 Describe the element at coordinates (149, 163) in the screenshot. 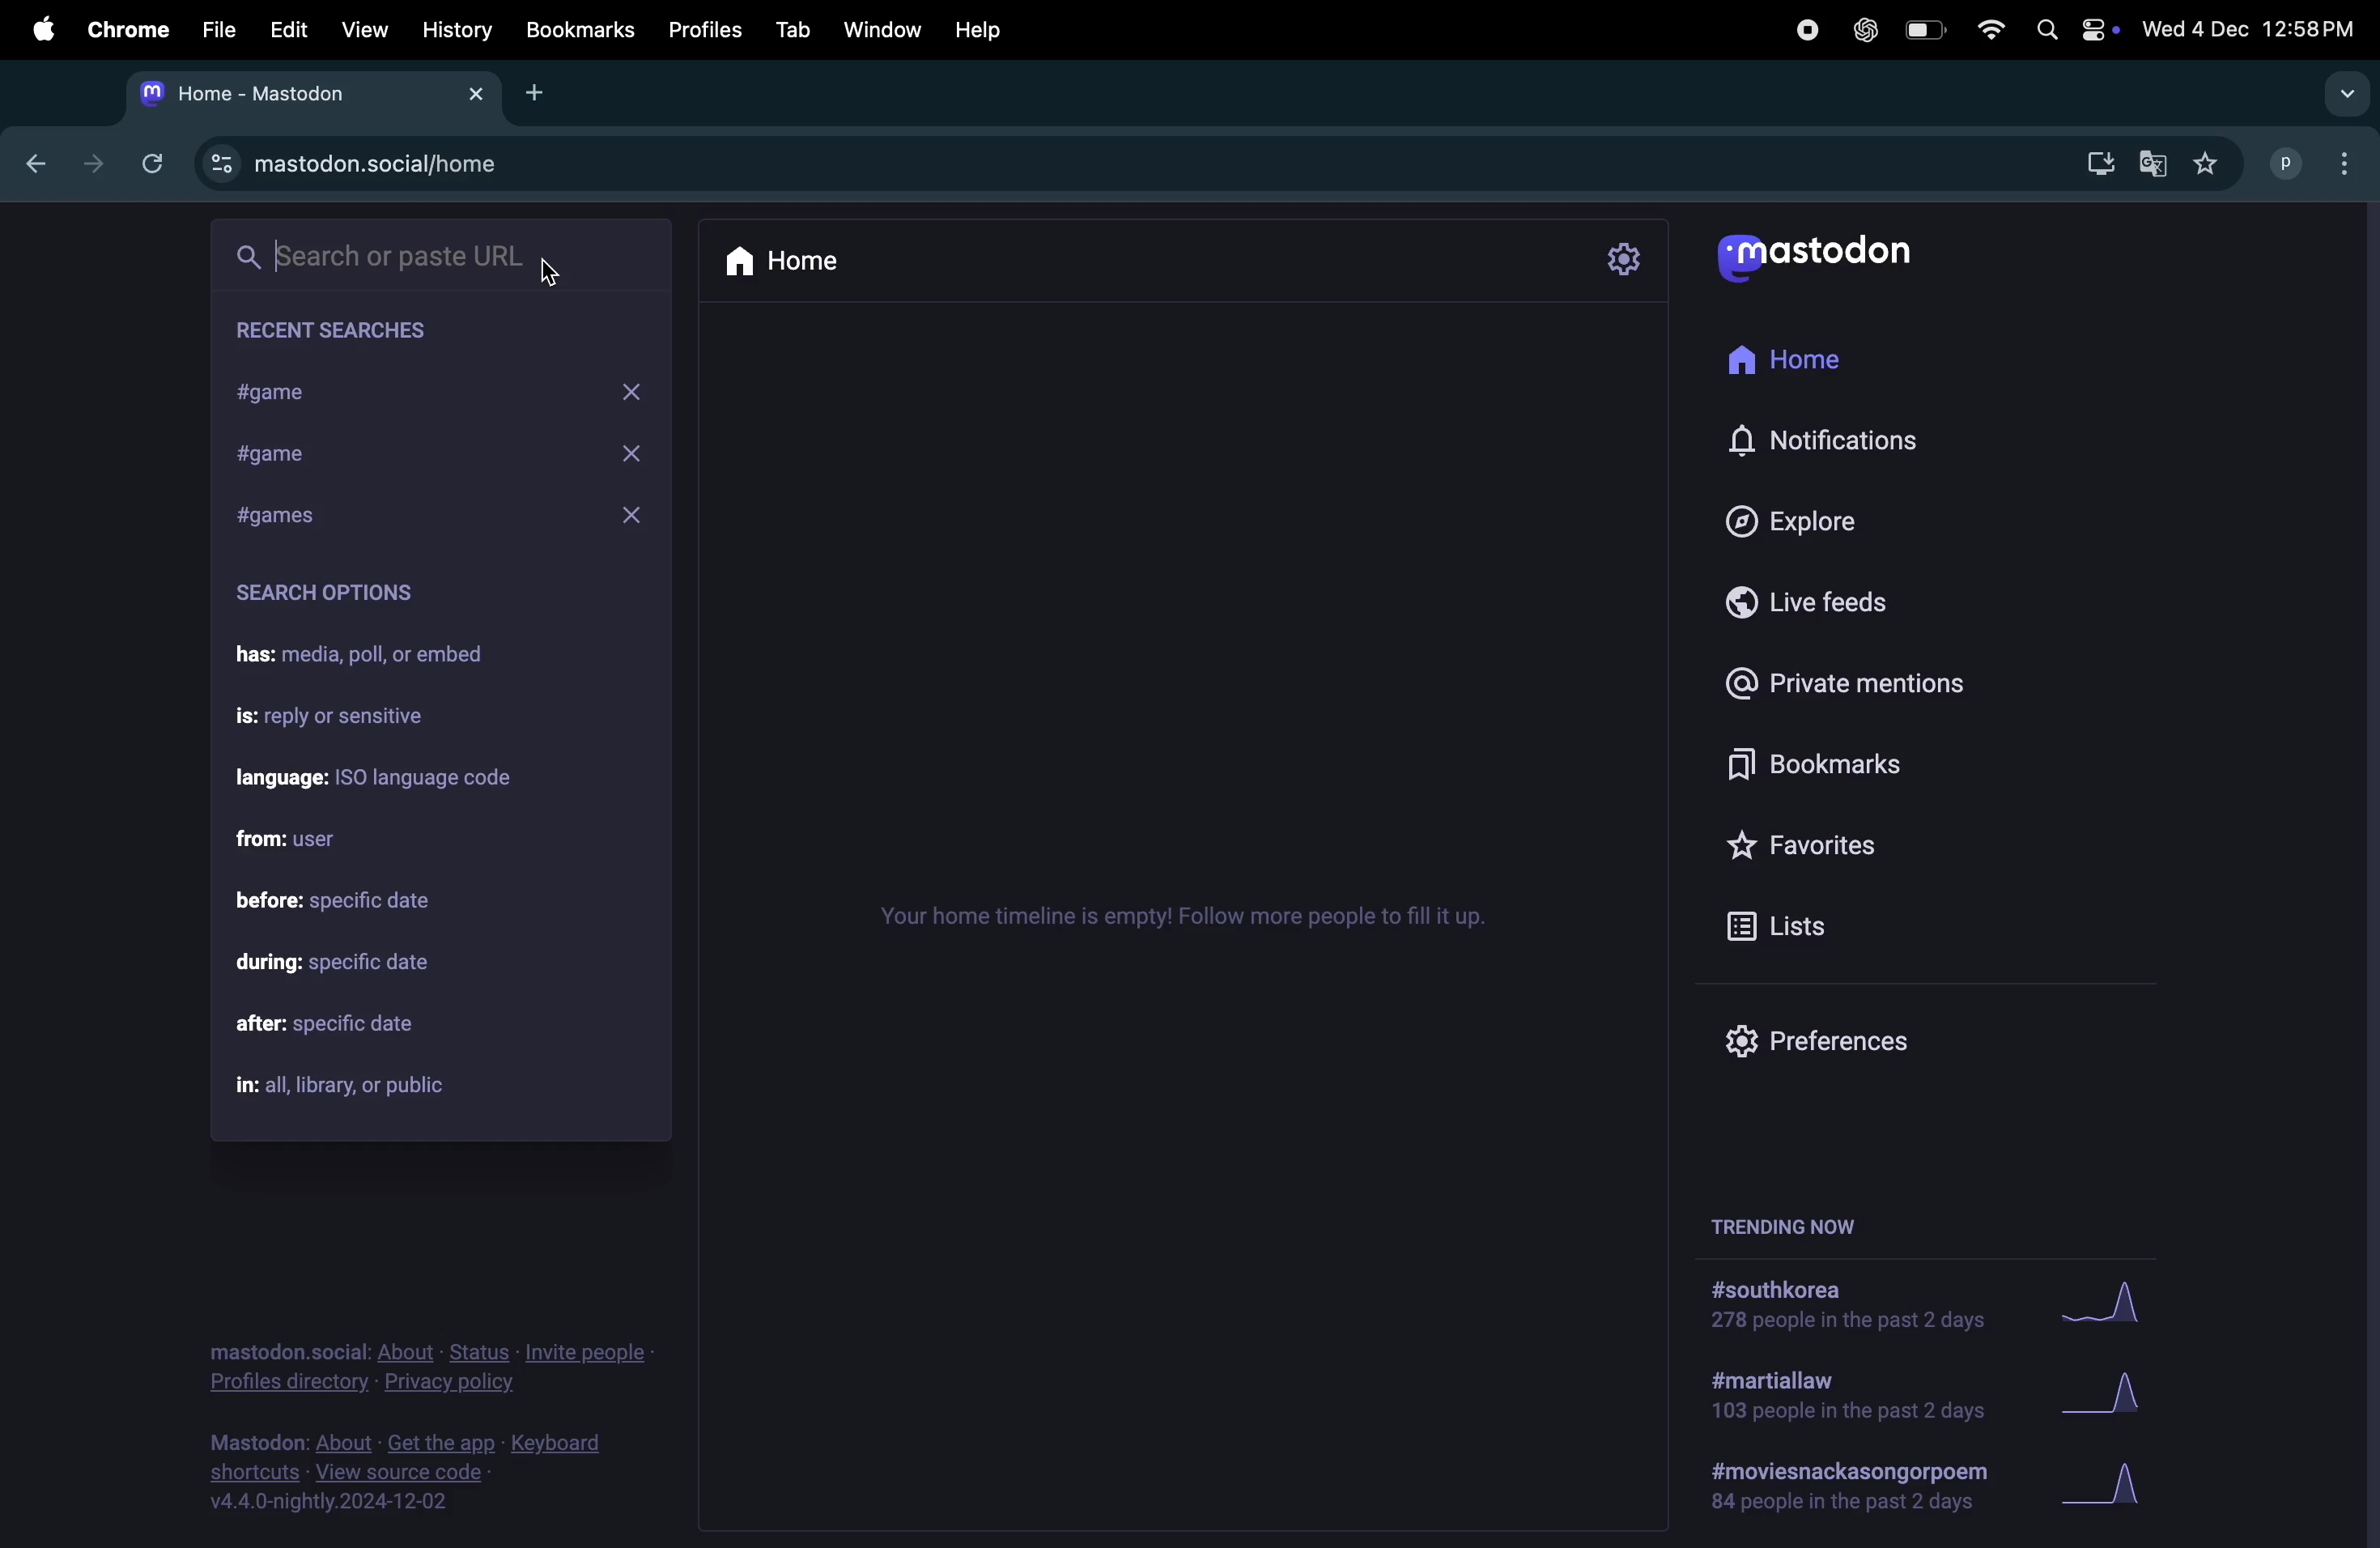

I see `refresh` at that location.